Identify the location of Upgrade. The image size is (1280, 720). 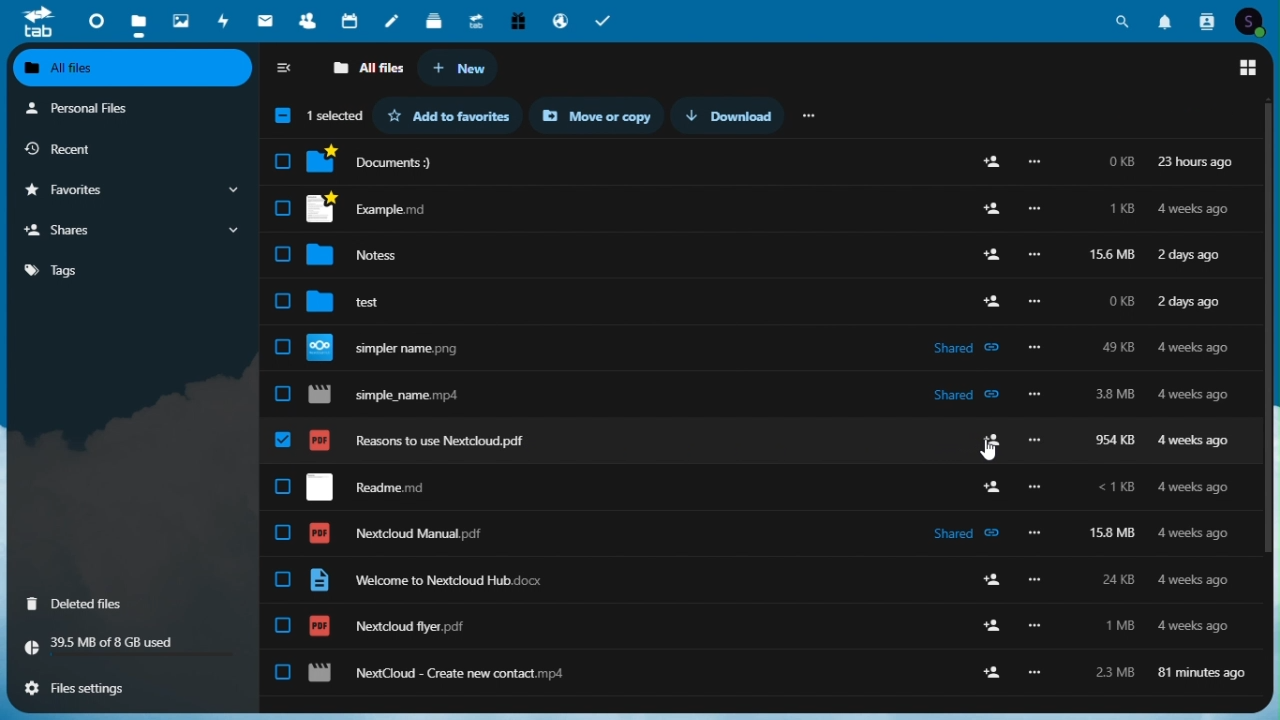
(477, 21).